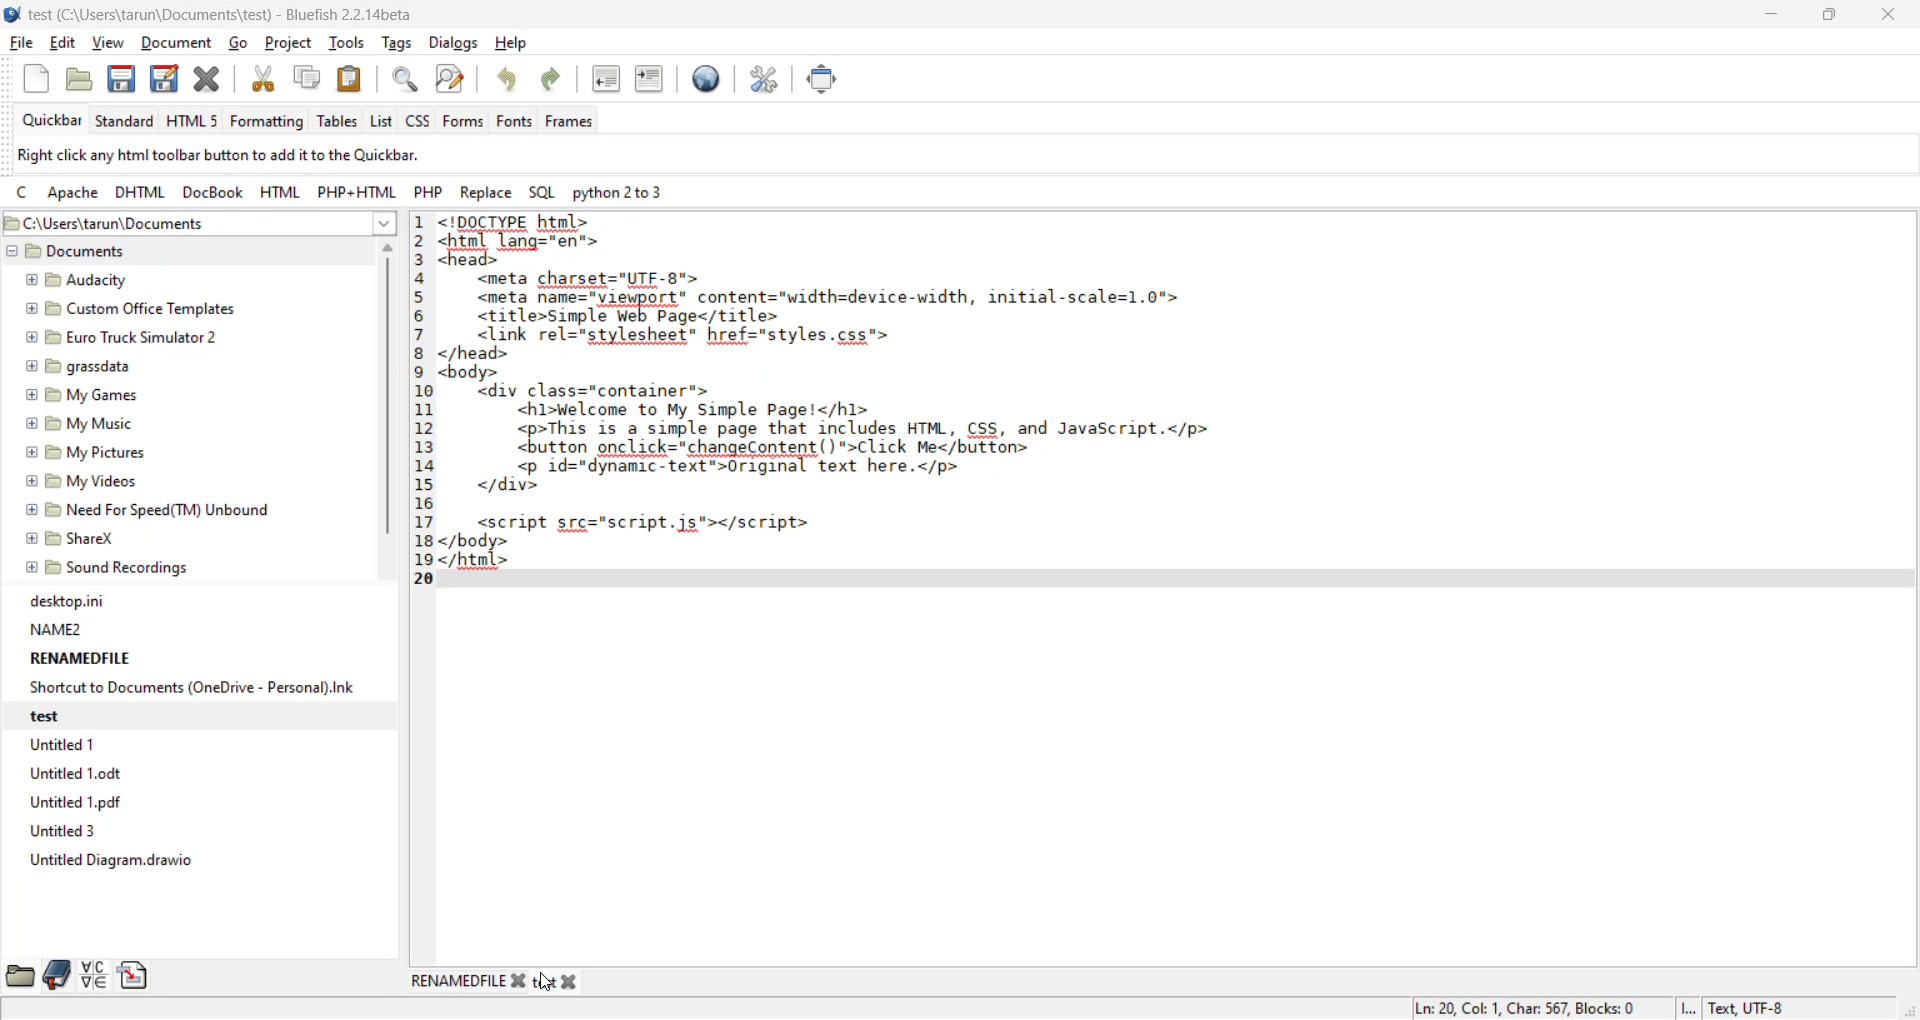 This screenshot has height=1020, width=1920. What do you see at coordinates (549, 986) in the screenshot?
I see `cursor` at bounding box center [549, 986].